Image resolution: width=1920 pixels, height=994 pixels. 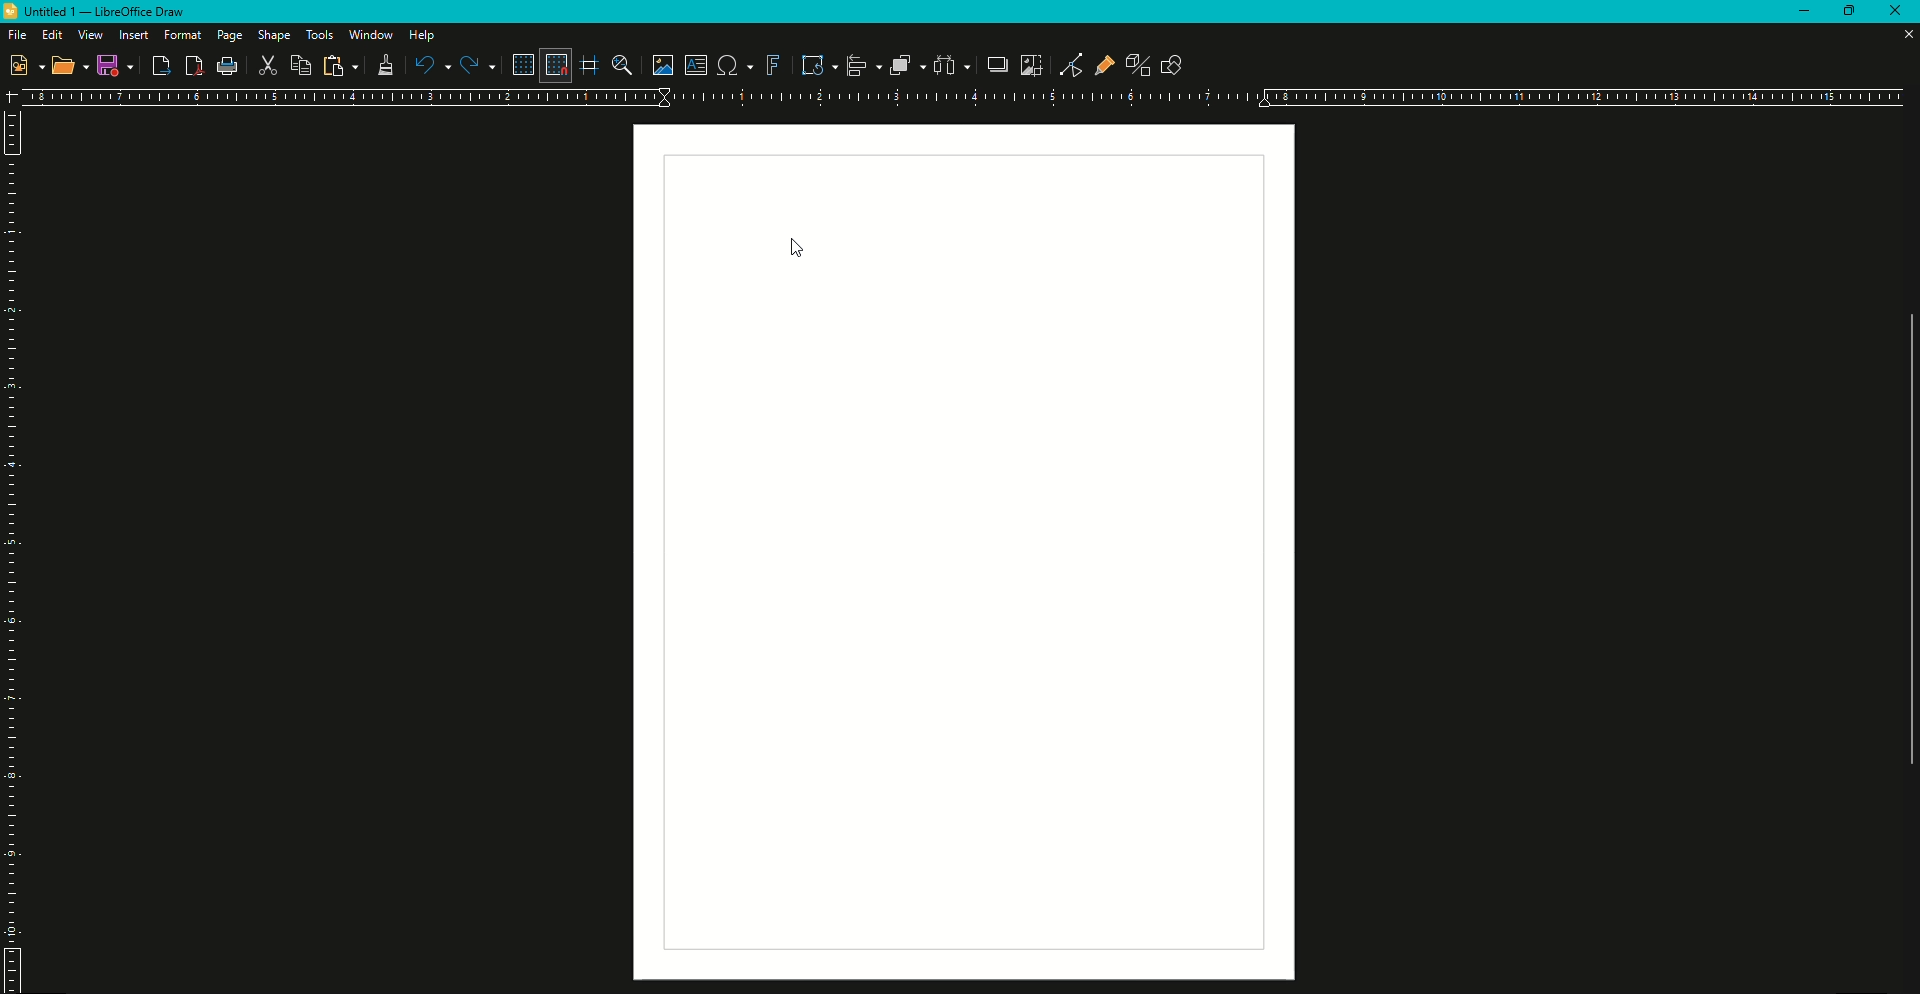 I want to click on PDF, so click(x=193, y=68).